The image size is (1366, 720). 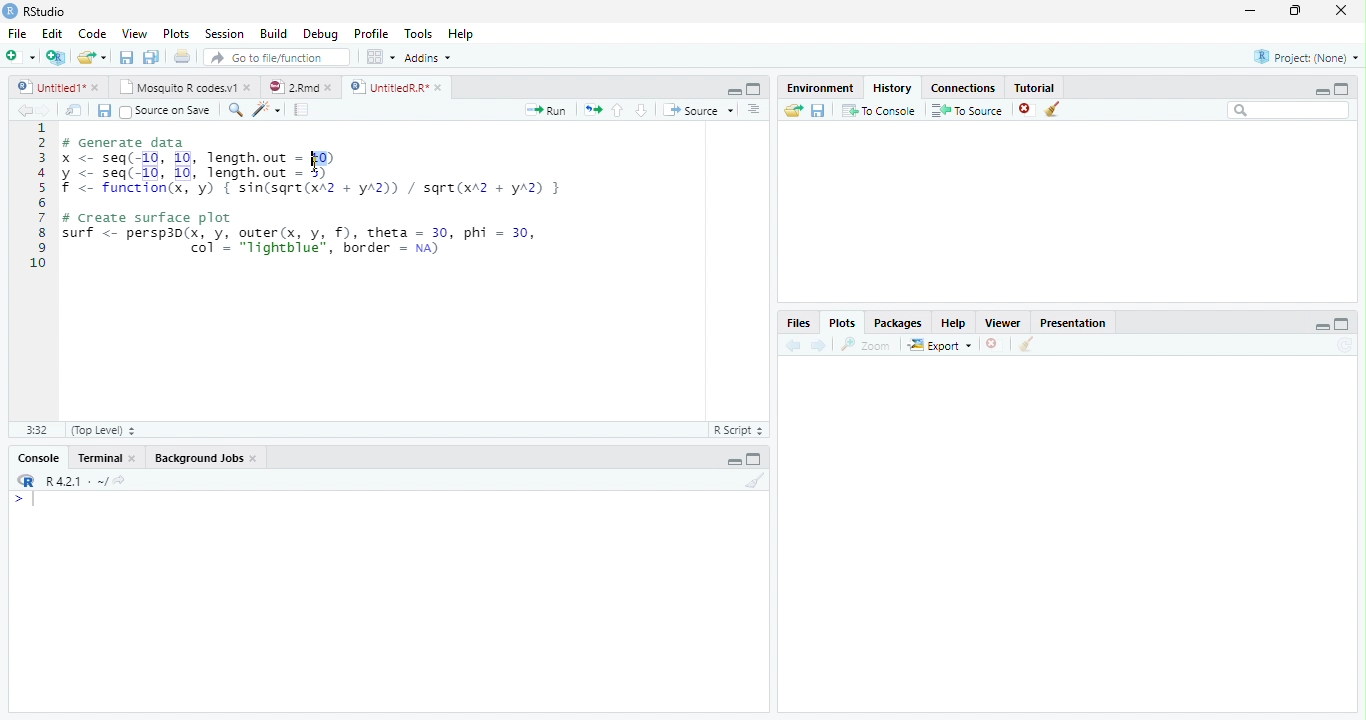 I want to click on Clear console, so click(x=756, y=480).